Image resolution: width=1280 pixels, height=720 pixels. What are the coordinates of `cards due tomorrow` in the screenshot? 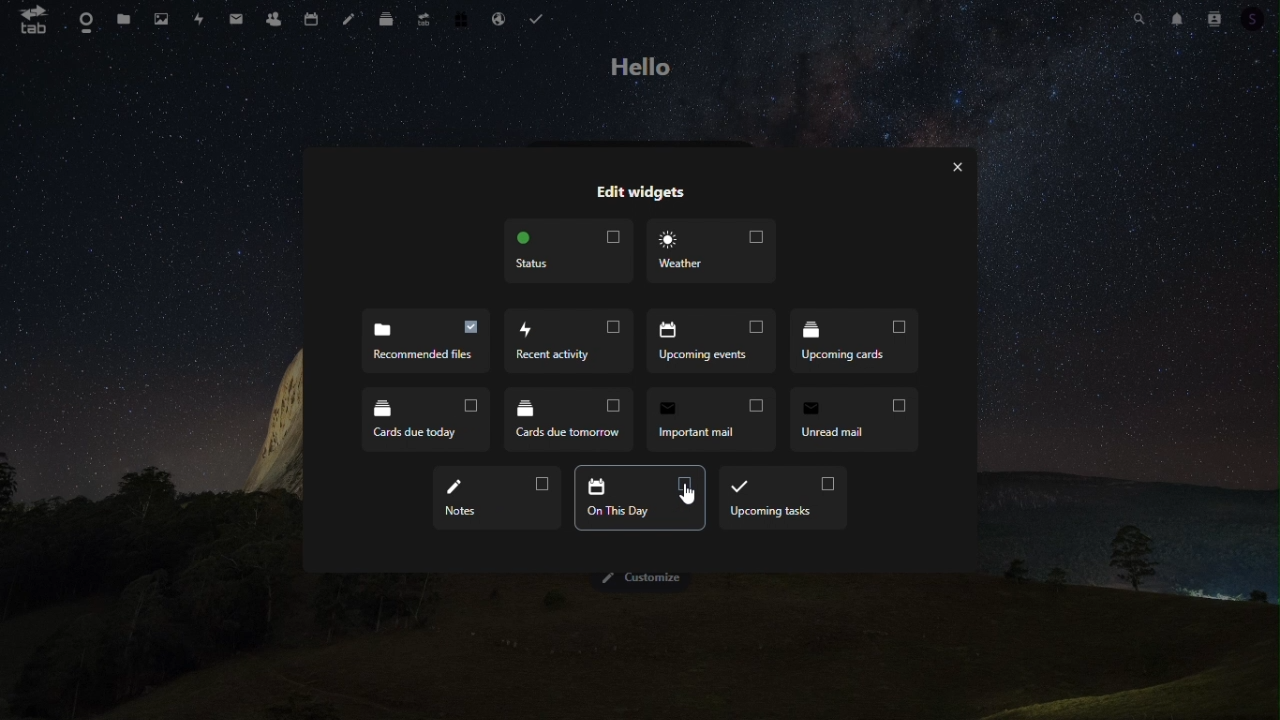 It's located at (426, 422).